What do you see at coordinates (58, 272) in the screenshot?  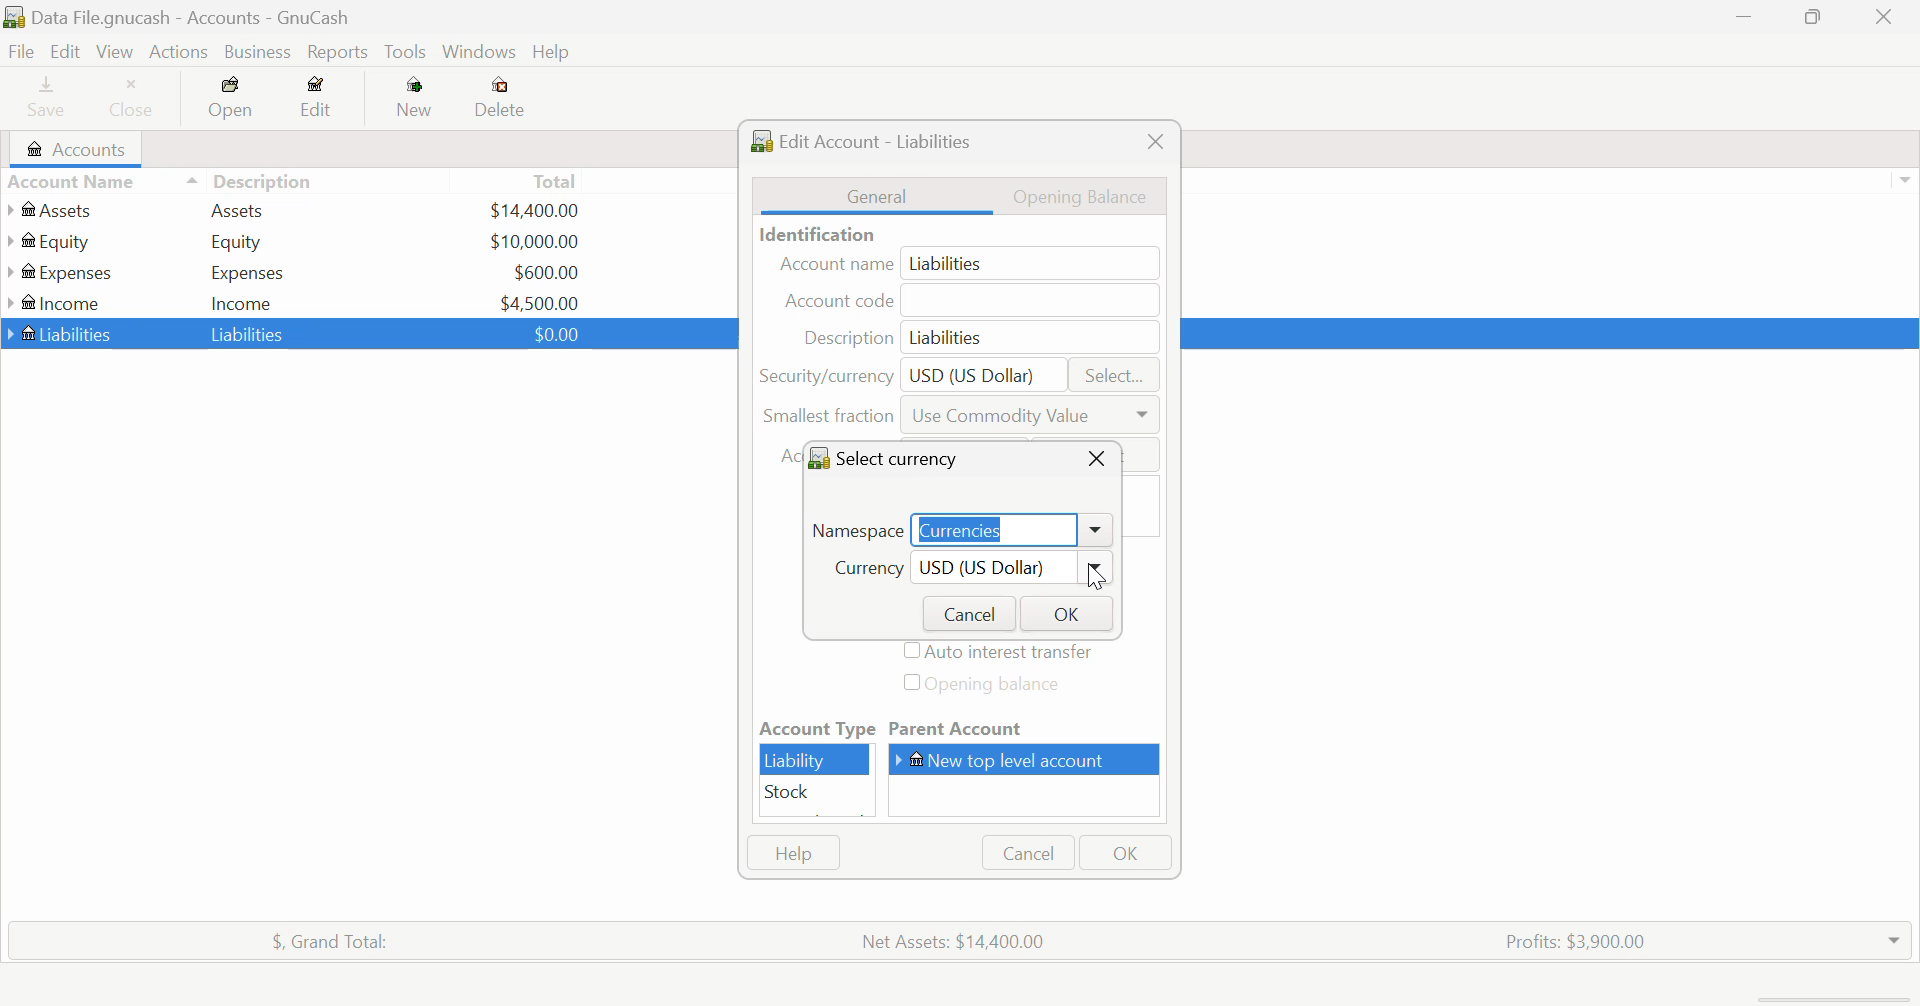 I see `Expenses Account` at bounding box center [58, 272].